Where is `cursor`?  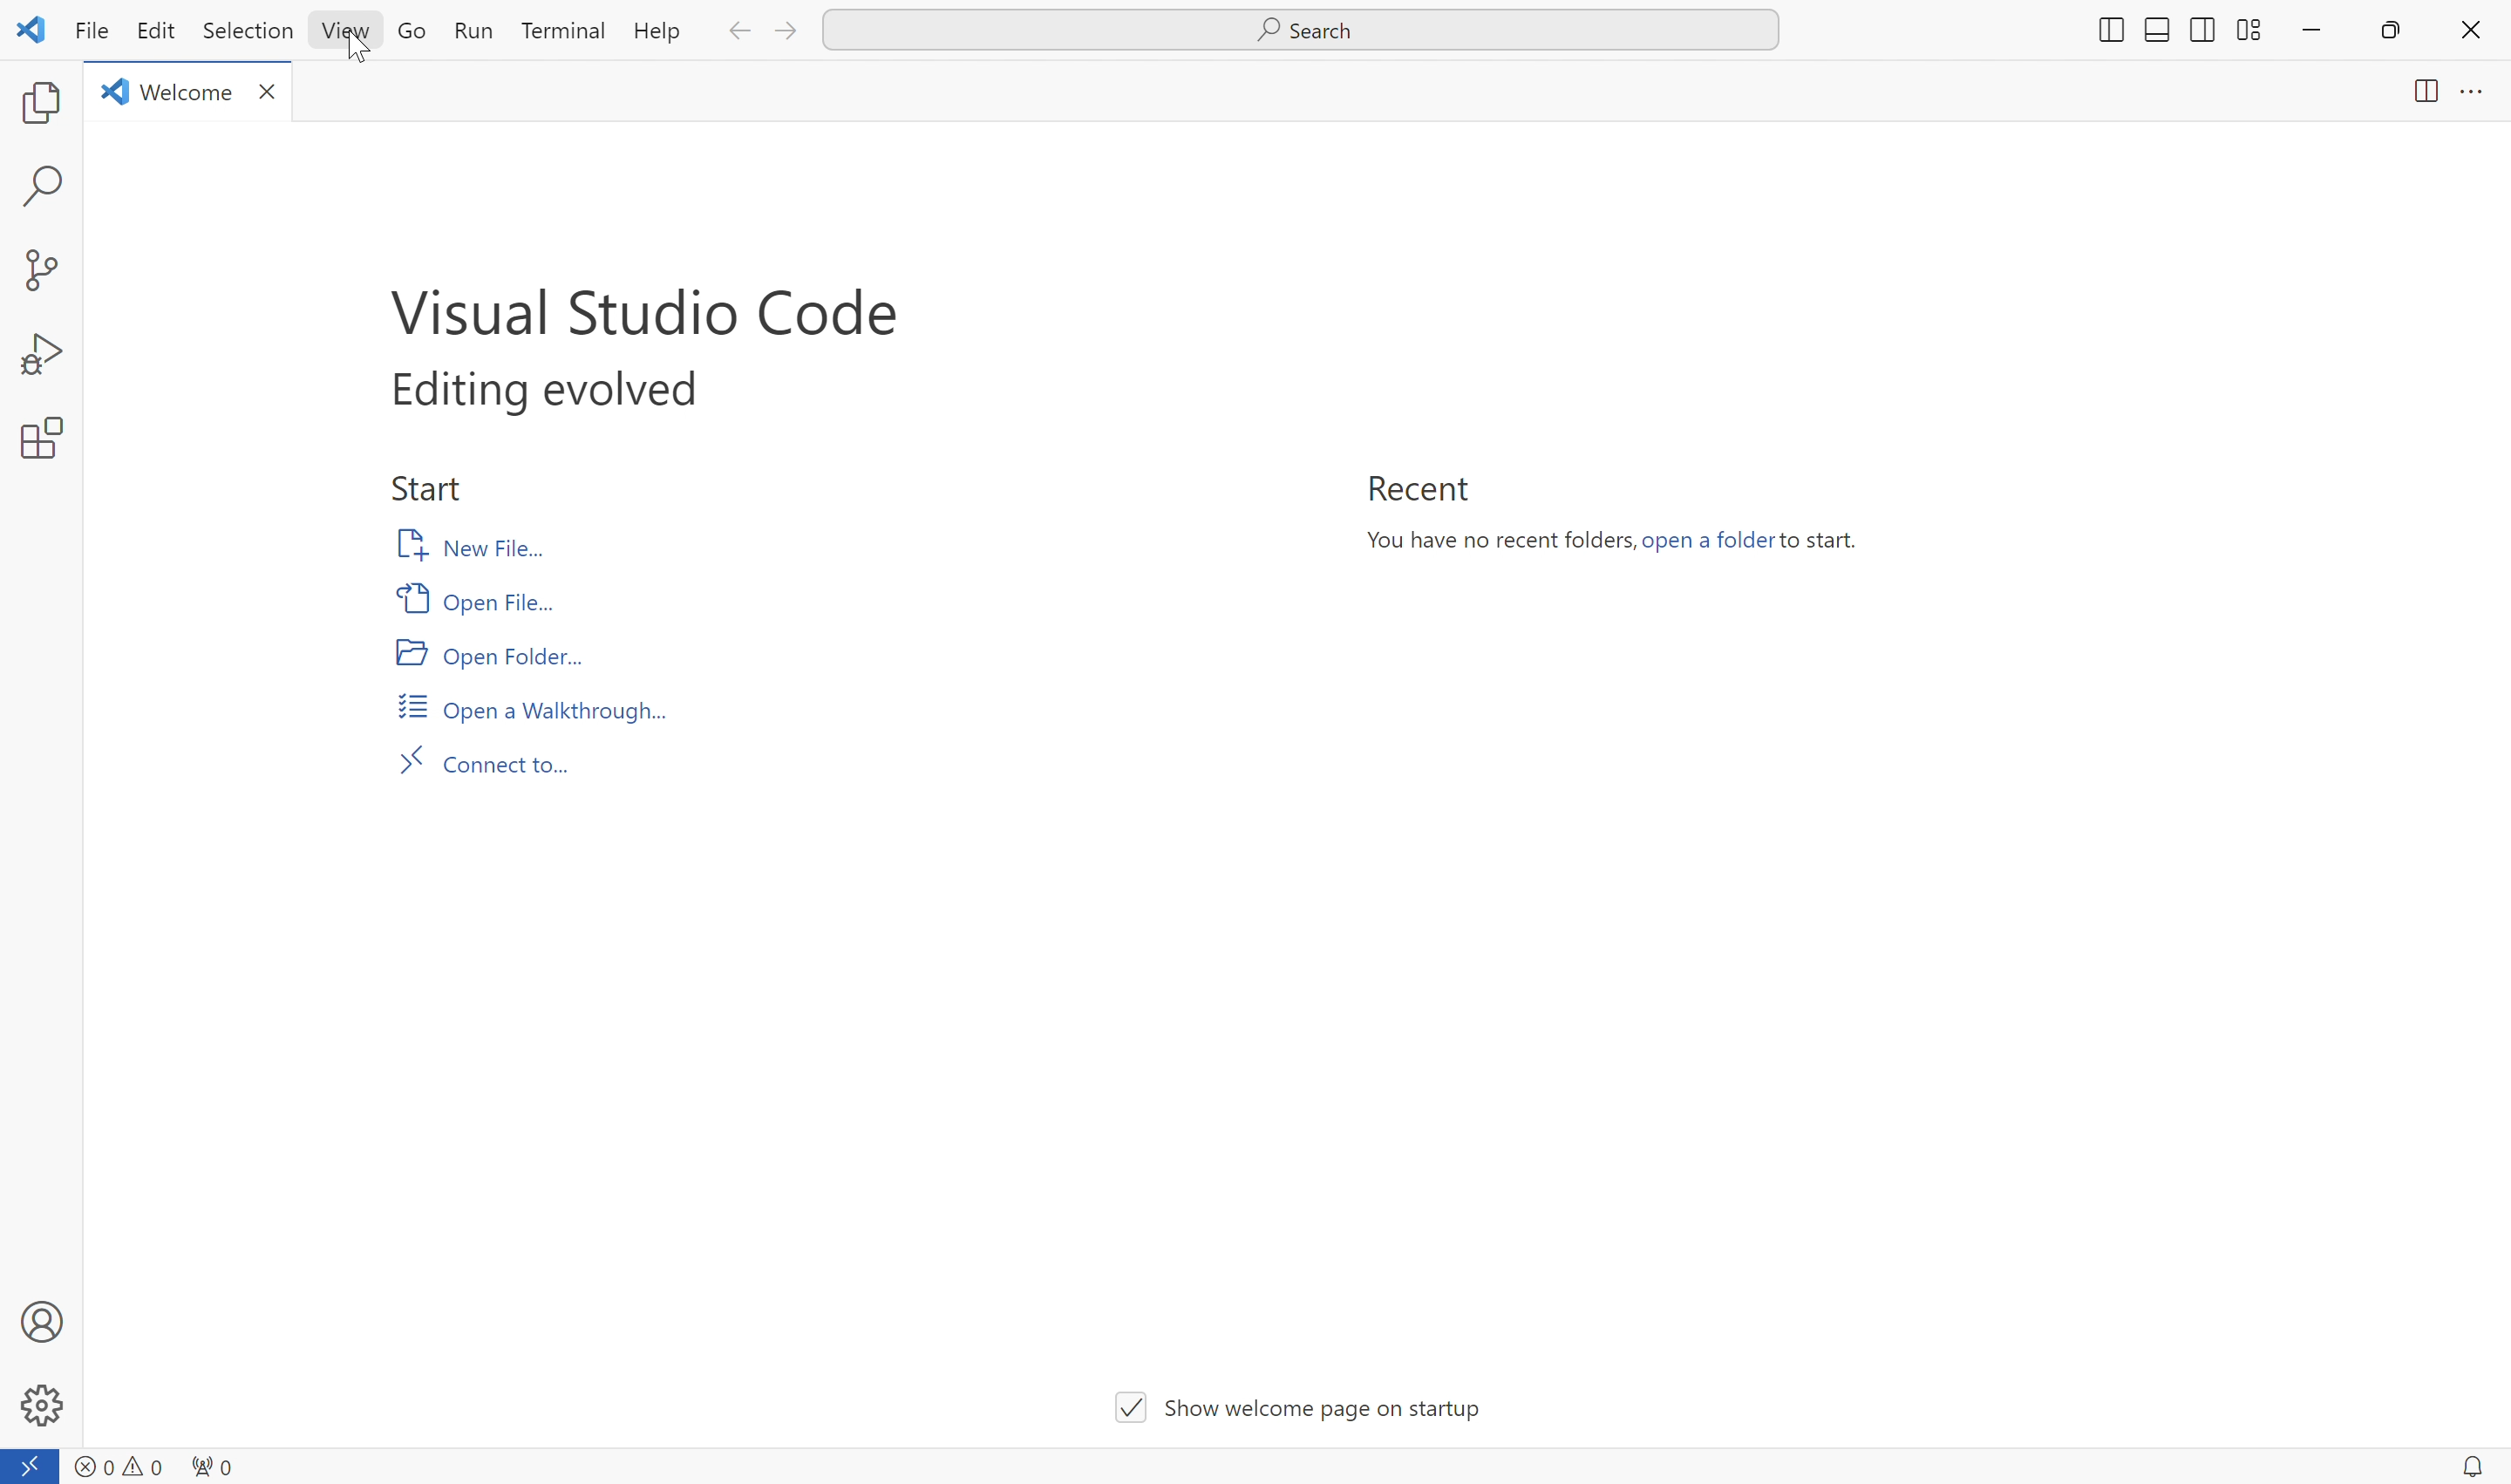
cursor is located at coordinates (1258, 669).